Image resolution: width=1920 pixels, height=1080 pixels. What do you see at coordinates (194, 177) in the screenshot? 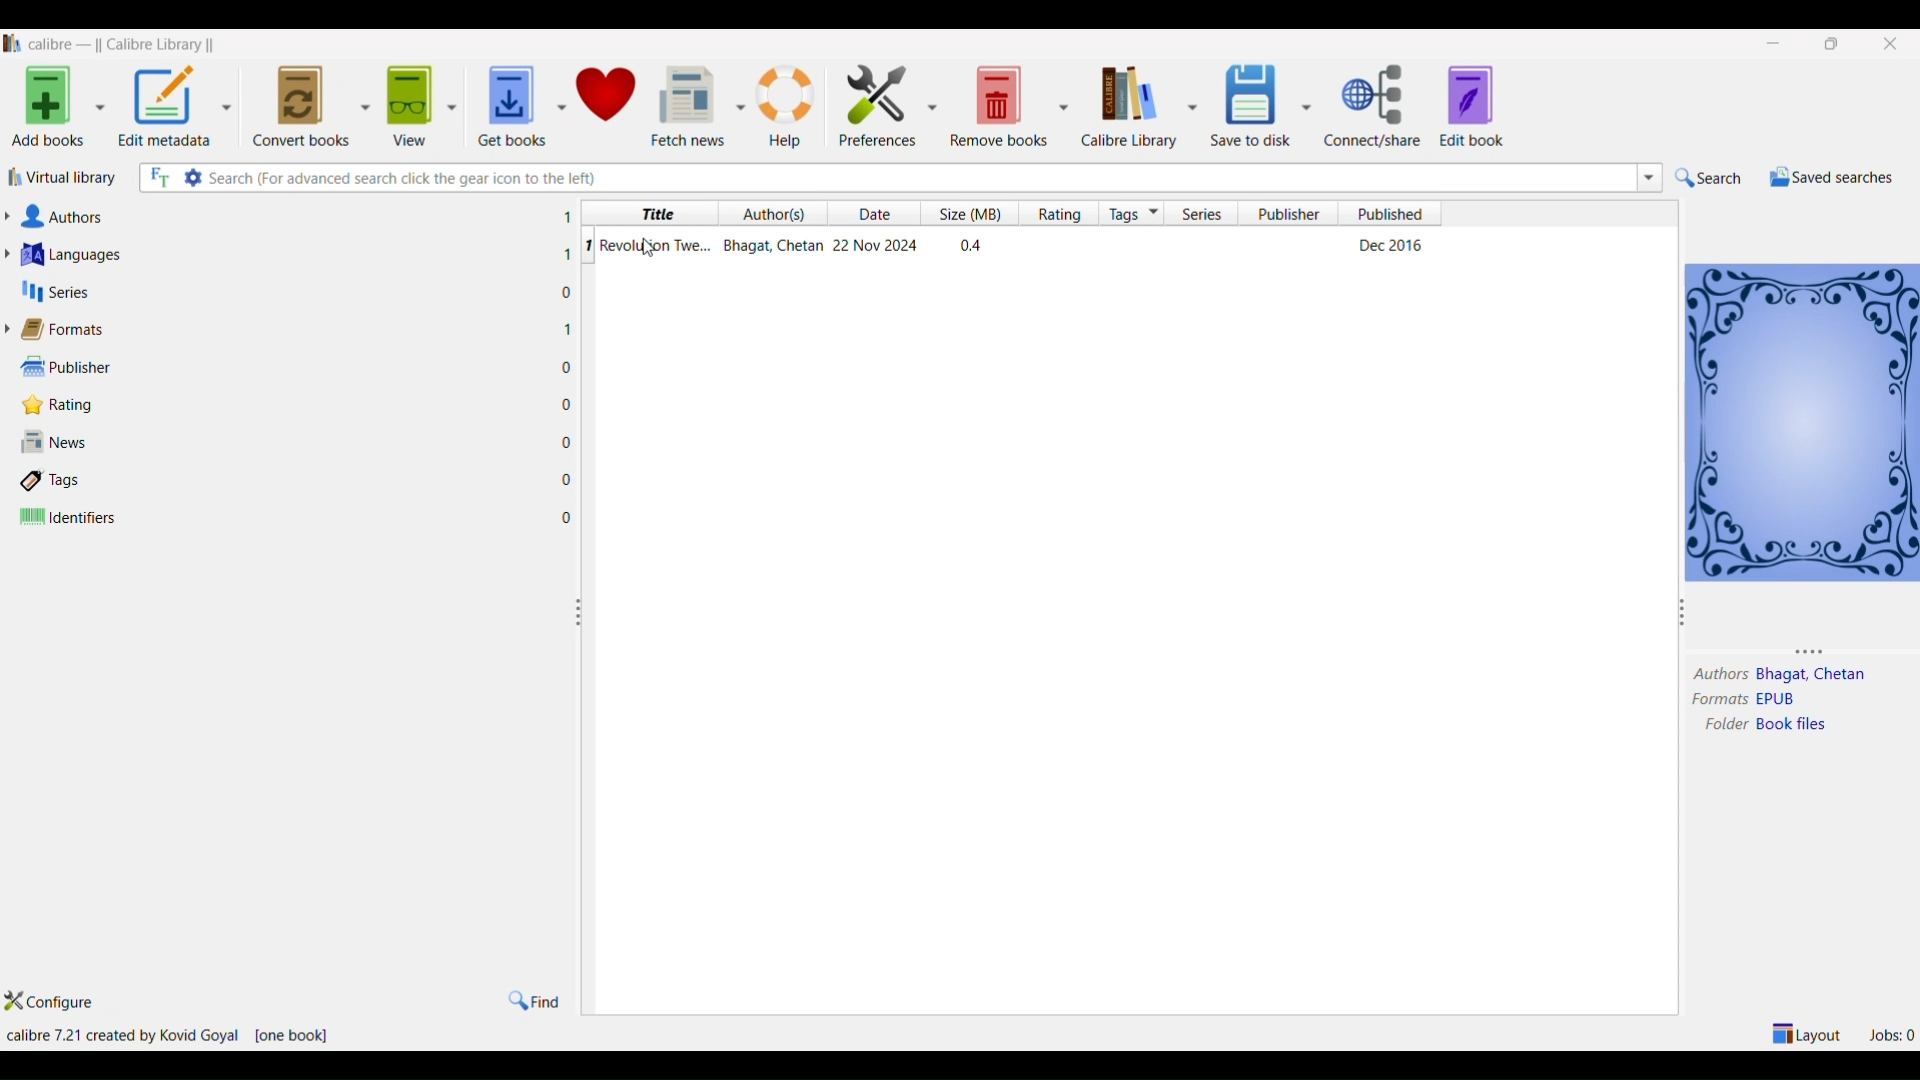
I see `search settings` at bounding box center [194, 177].